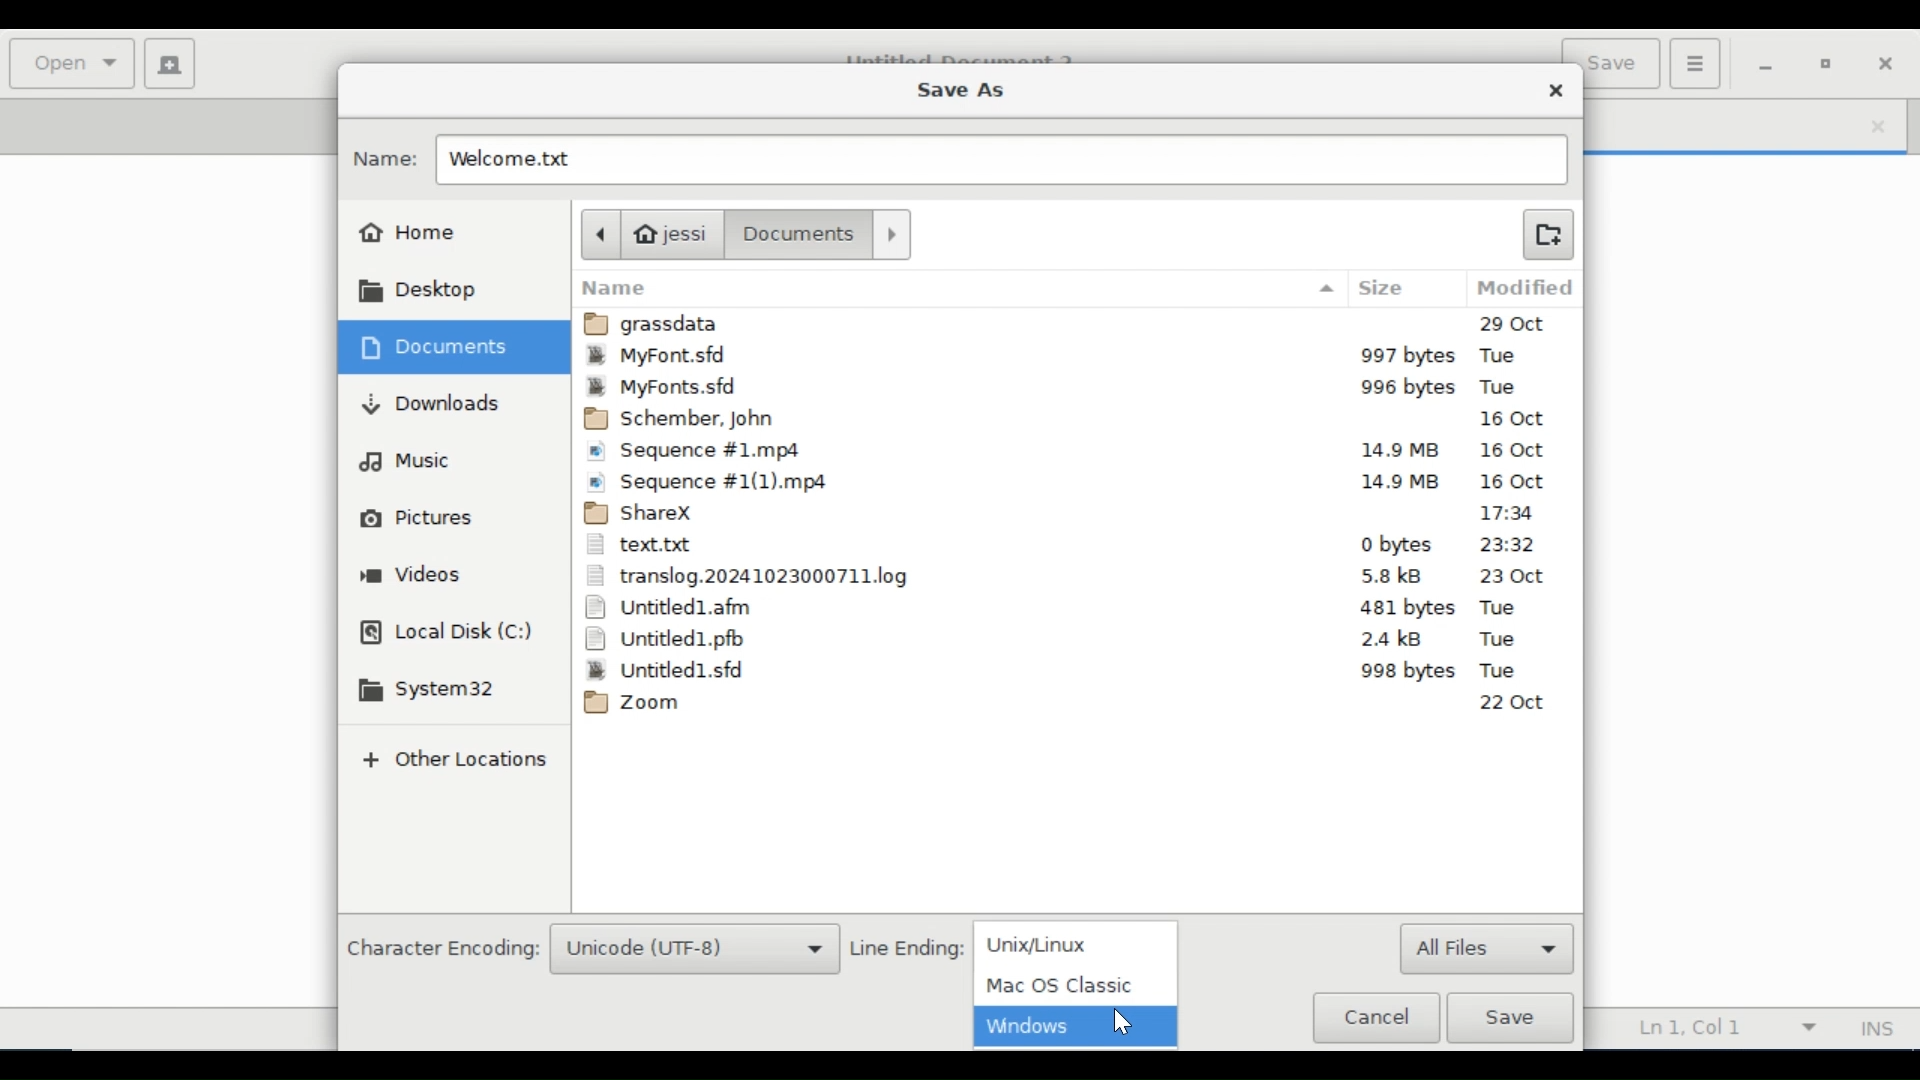 This screenshot has width=1920, height=1080. Describe the element at coordinates (427, 407) in the screenshot. I see `Downloads` at that location.